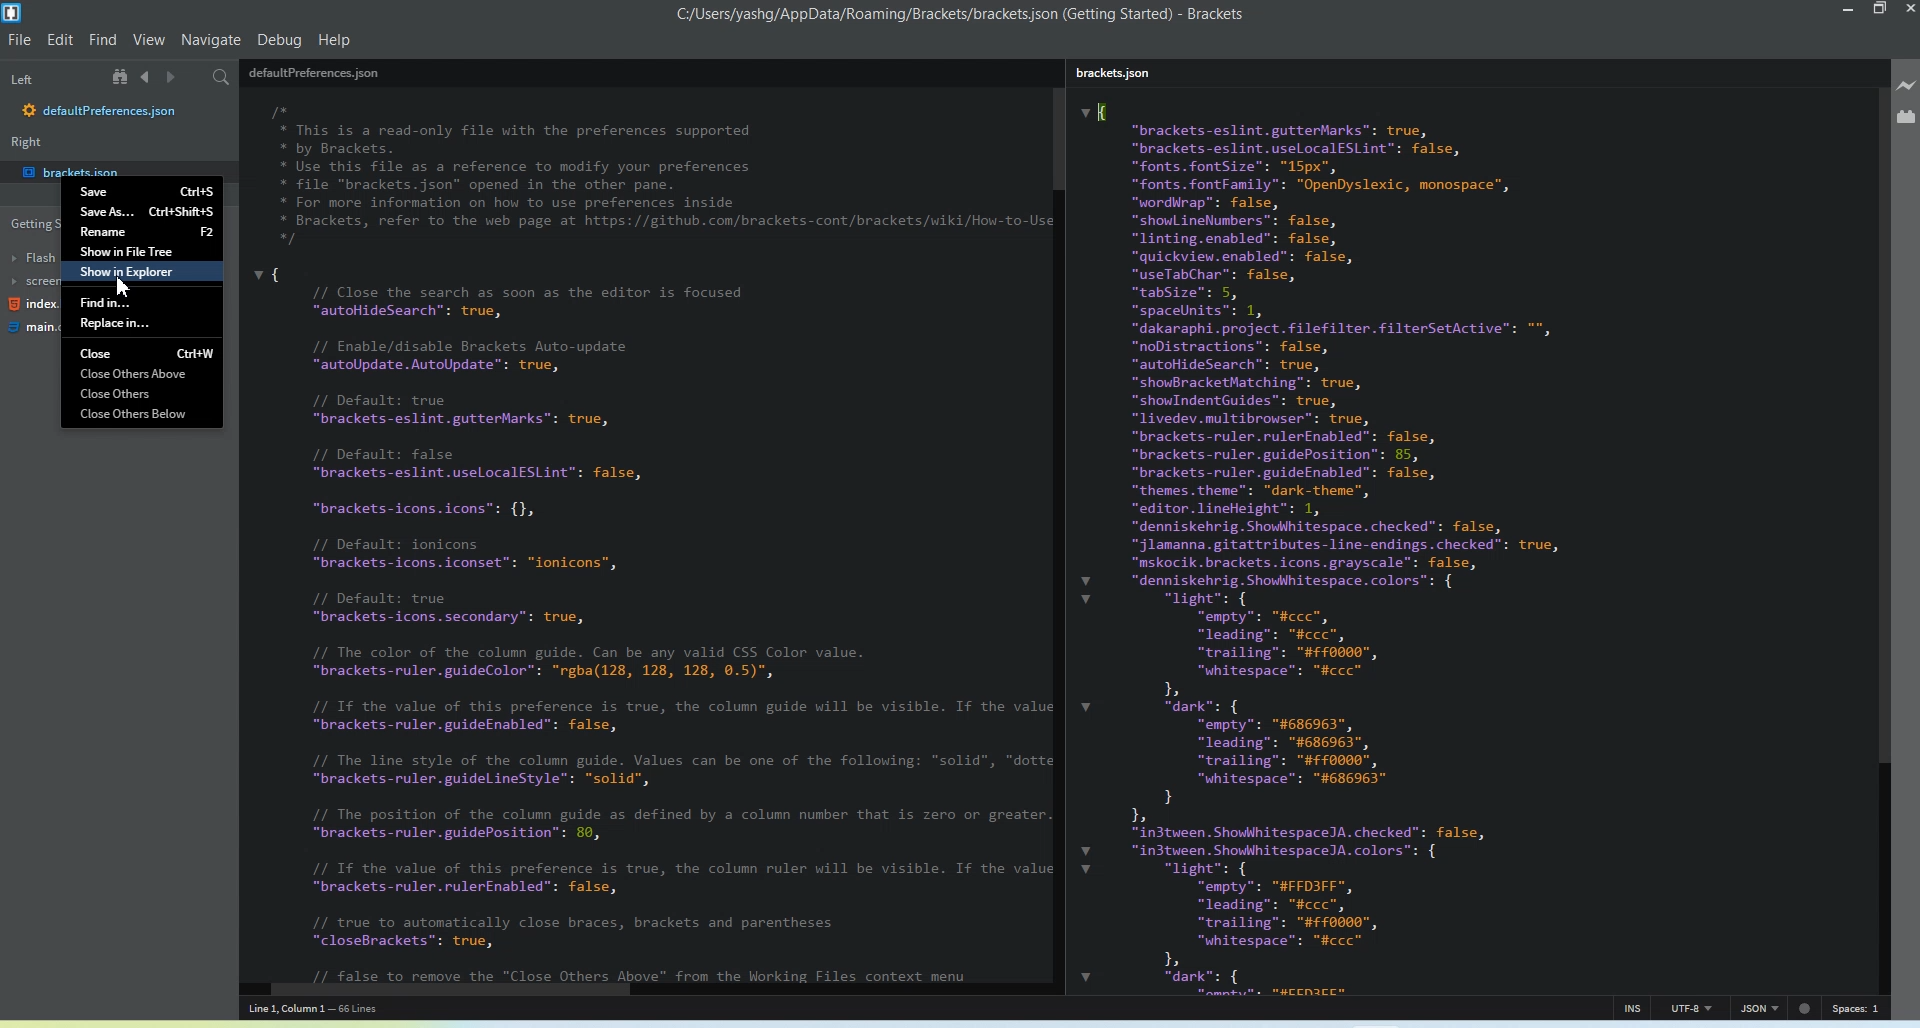 This screenshot has width=1920, height=1028. I want to click on defaultpreferences.json, so click(101, 112).